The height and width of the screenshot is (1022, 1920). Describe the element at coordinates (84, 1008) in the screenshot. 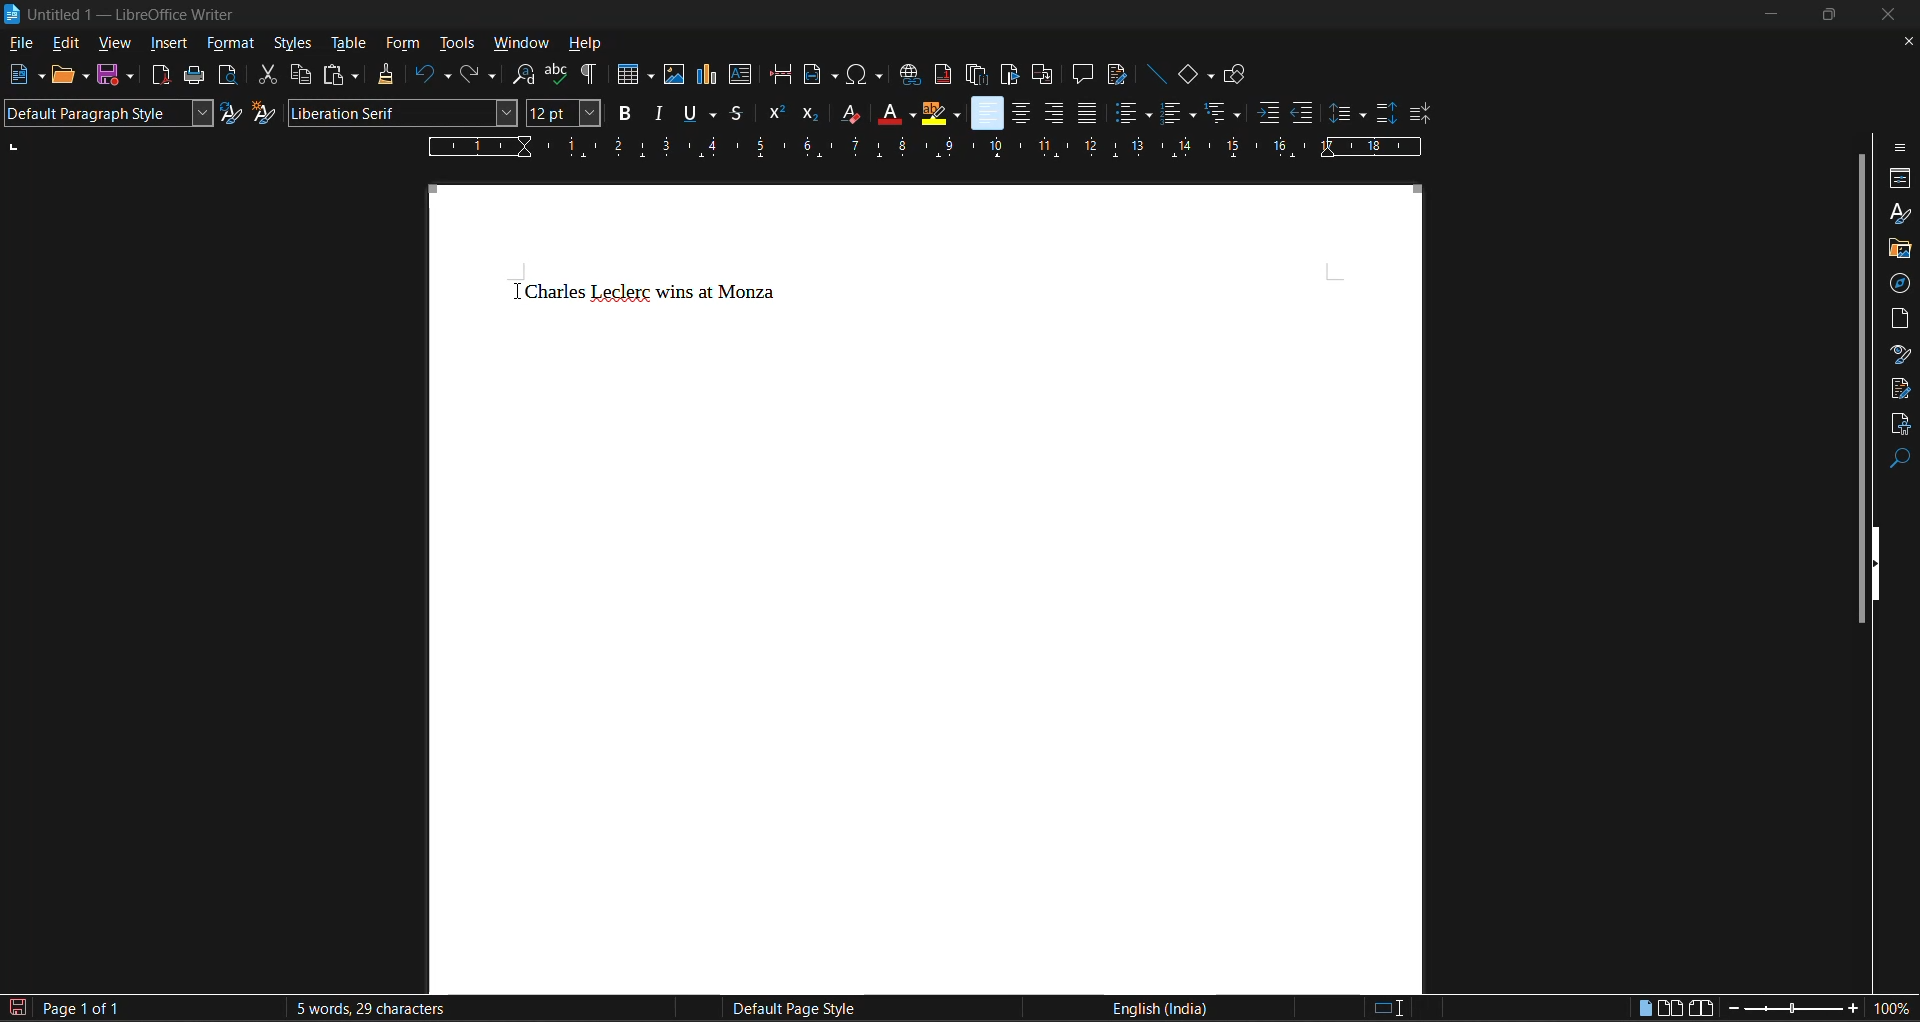

I see `page number in document` at that location.